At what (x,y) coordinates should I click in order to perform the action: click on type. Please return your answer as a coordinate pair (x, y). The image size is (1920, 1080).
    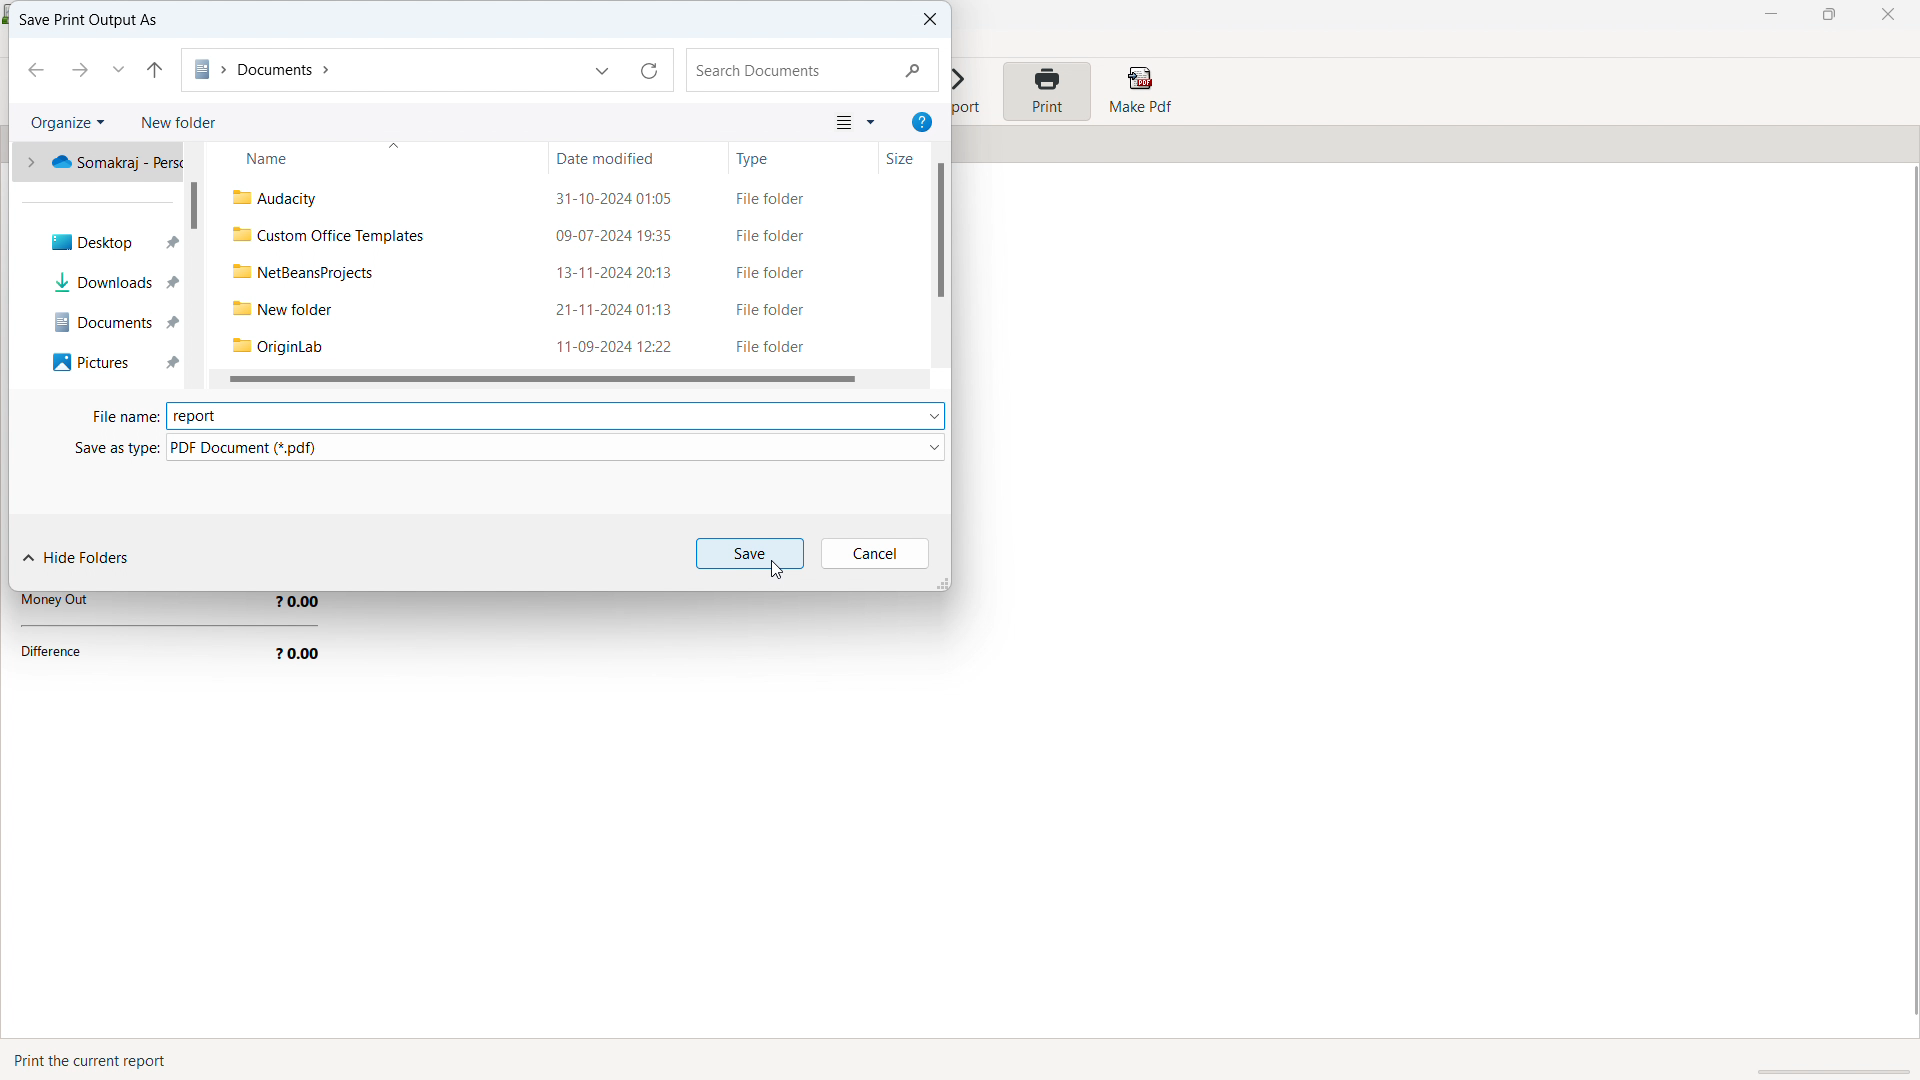
    Looking at the image, I should click on (789, 157).